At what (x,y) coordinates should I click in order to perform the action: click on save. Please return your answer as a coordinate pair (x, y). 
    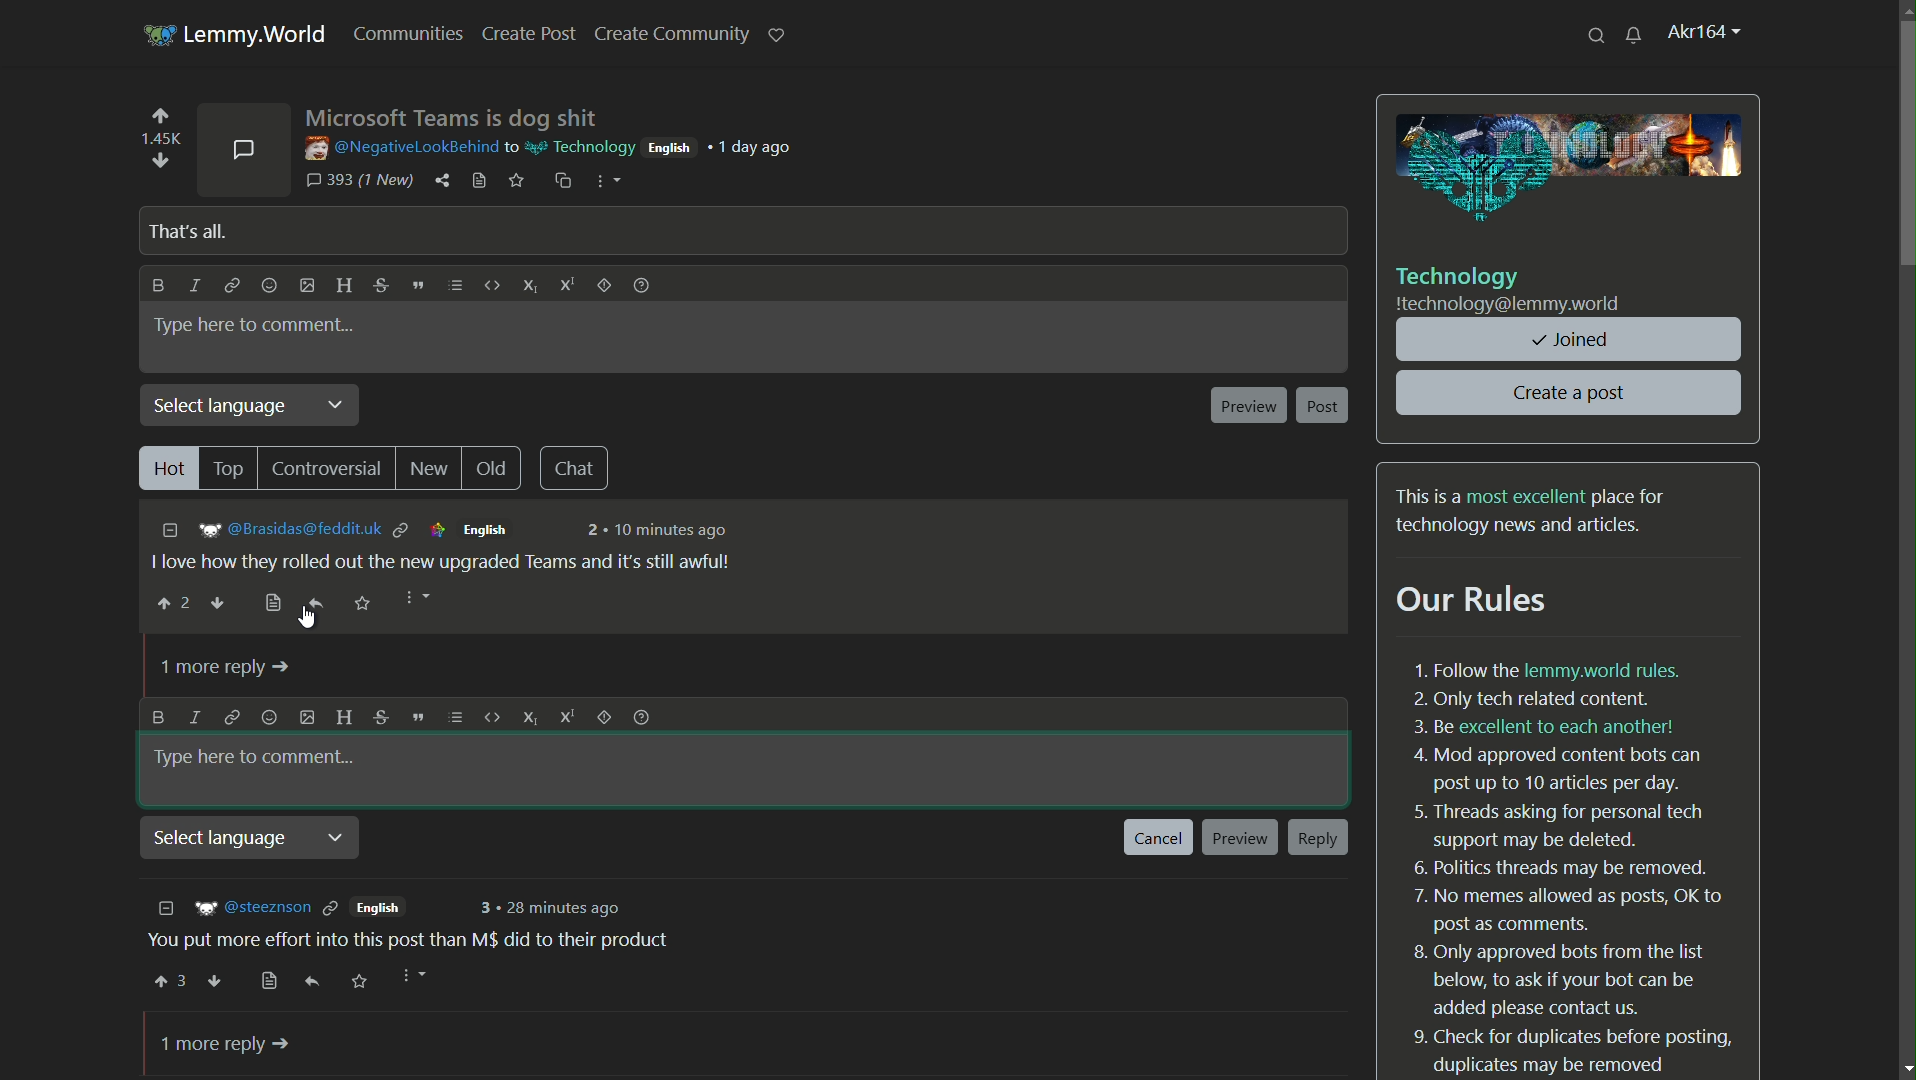
    Looking at the image, I should click on (518, 182).